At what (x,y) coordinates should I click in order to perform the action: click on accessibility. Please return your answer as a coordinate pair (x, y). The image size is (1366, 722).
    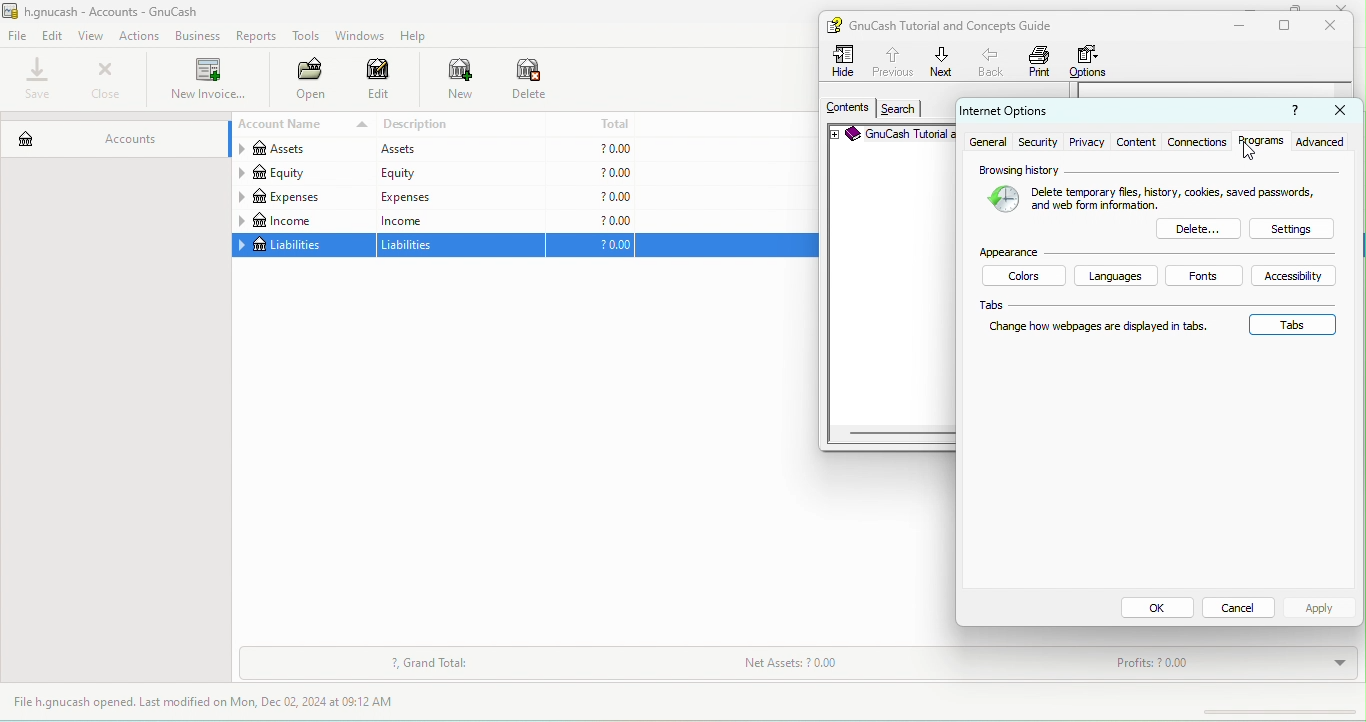
    Looking at the image, I should click on (1296, 276).